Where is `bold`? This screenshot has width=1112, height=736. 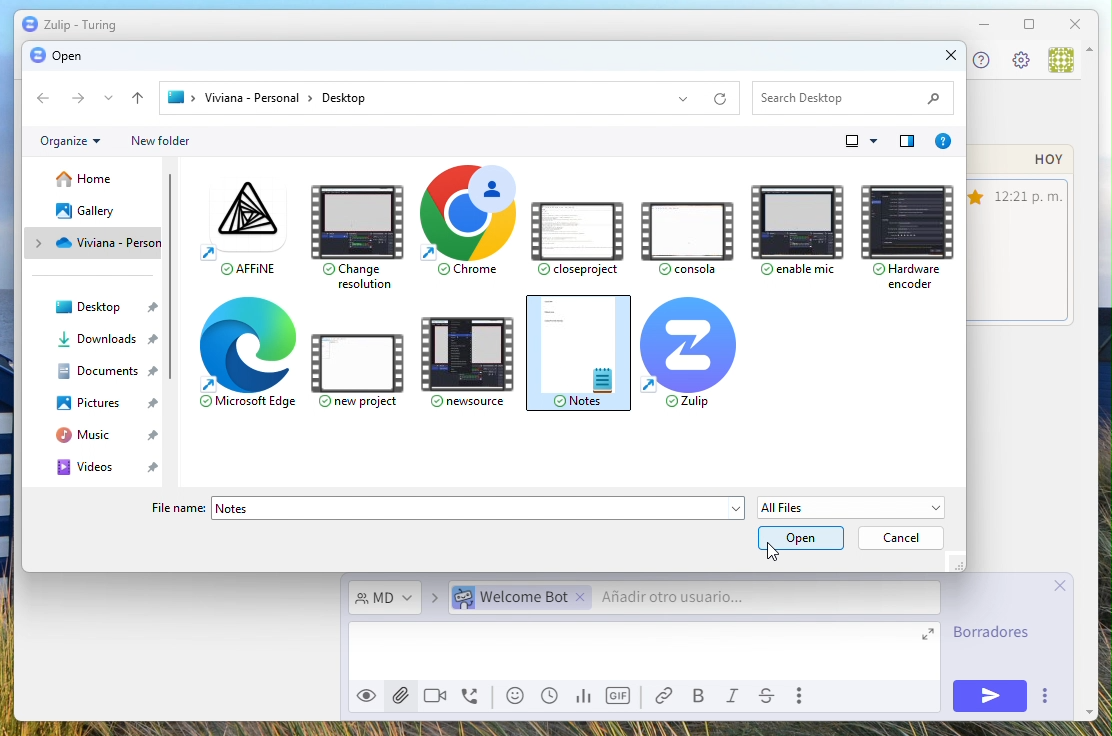 bold is located at coordinates (701, 697).